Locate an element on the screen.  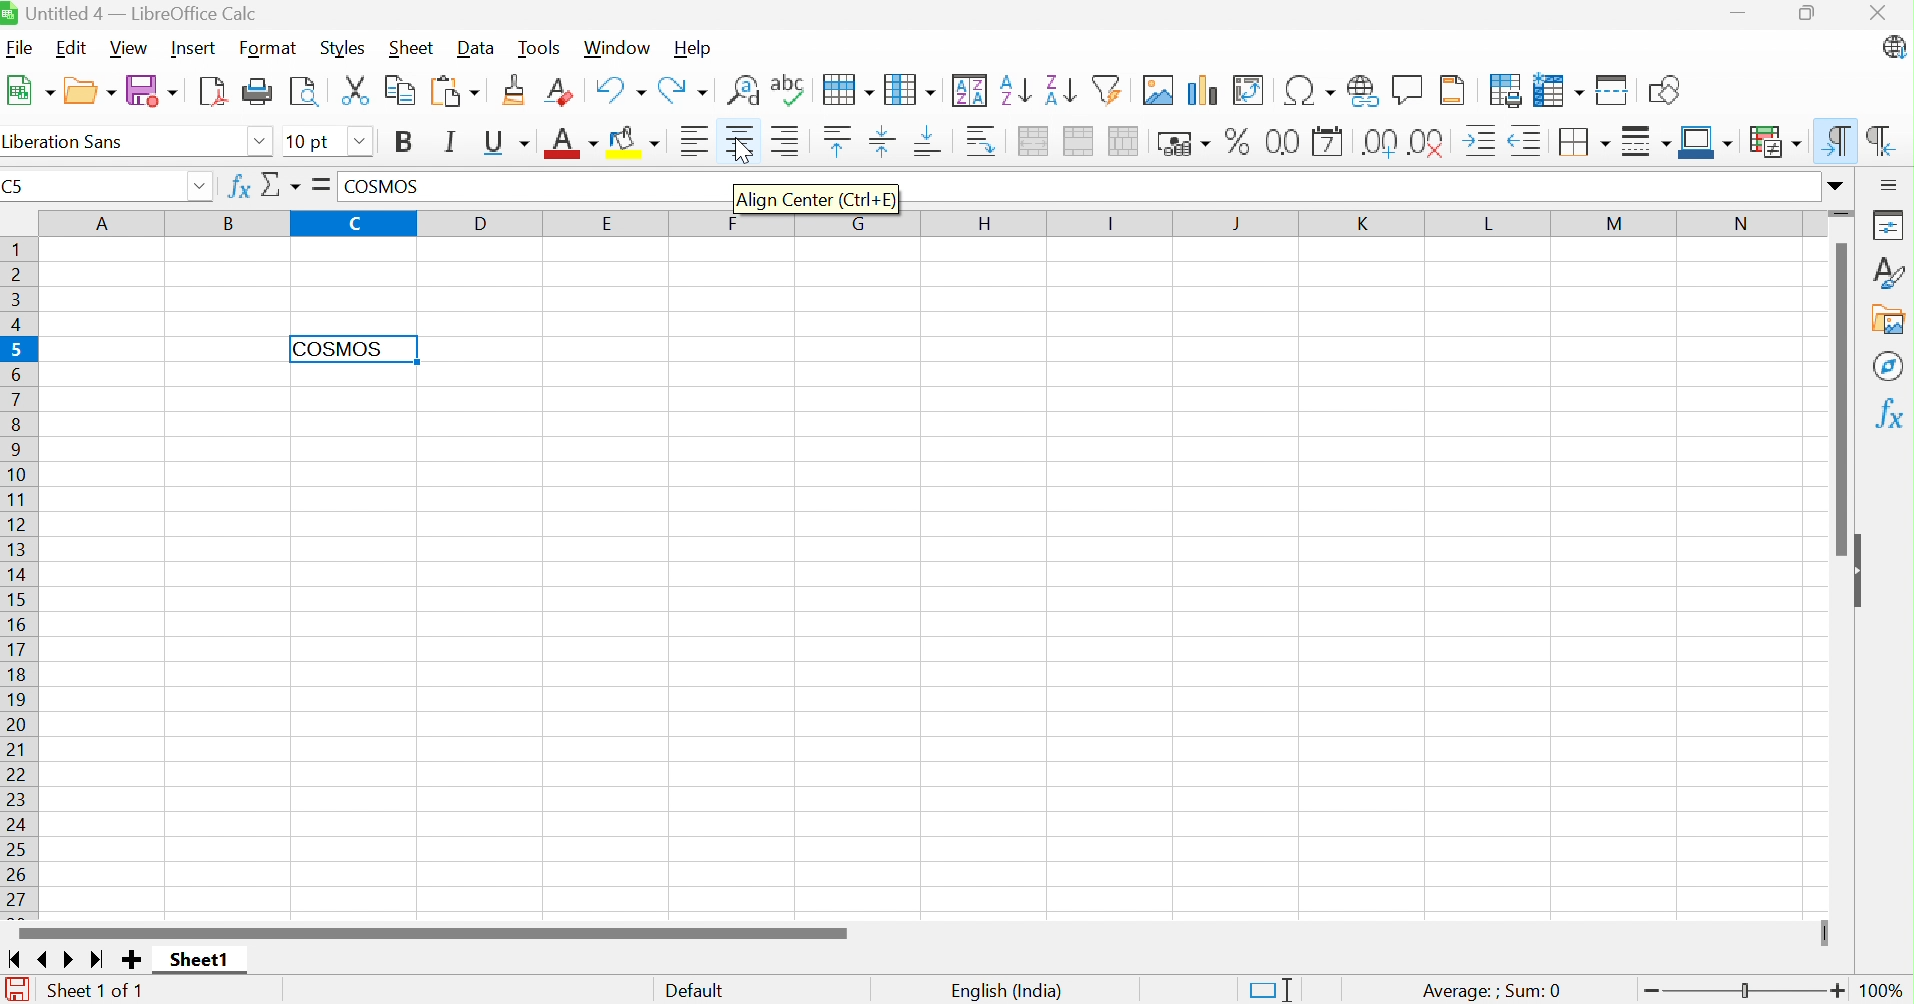
Increase Indent is located at coordinates (1482, 143).